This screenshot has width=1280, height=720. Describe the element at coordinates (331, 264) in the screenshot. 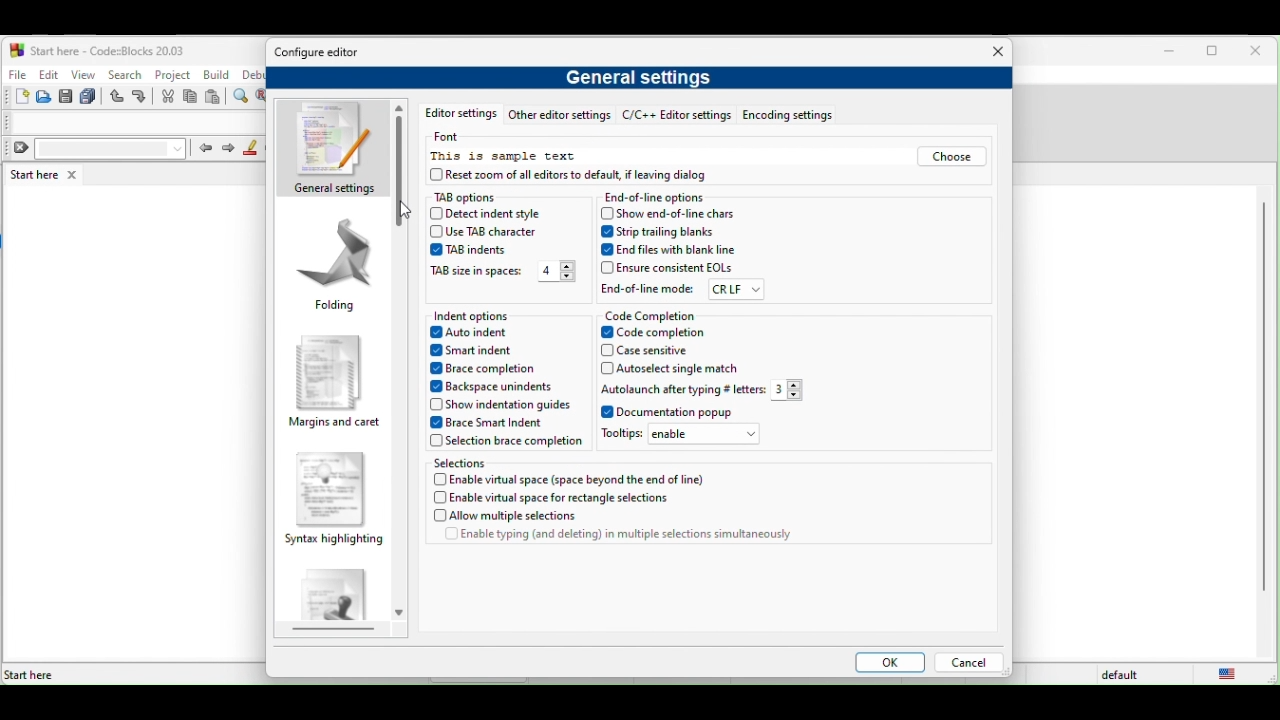

I see `folding` at that location.